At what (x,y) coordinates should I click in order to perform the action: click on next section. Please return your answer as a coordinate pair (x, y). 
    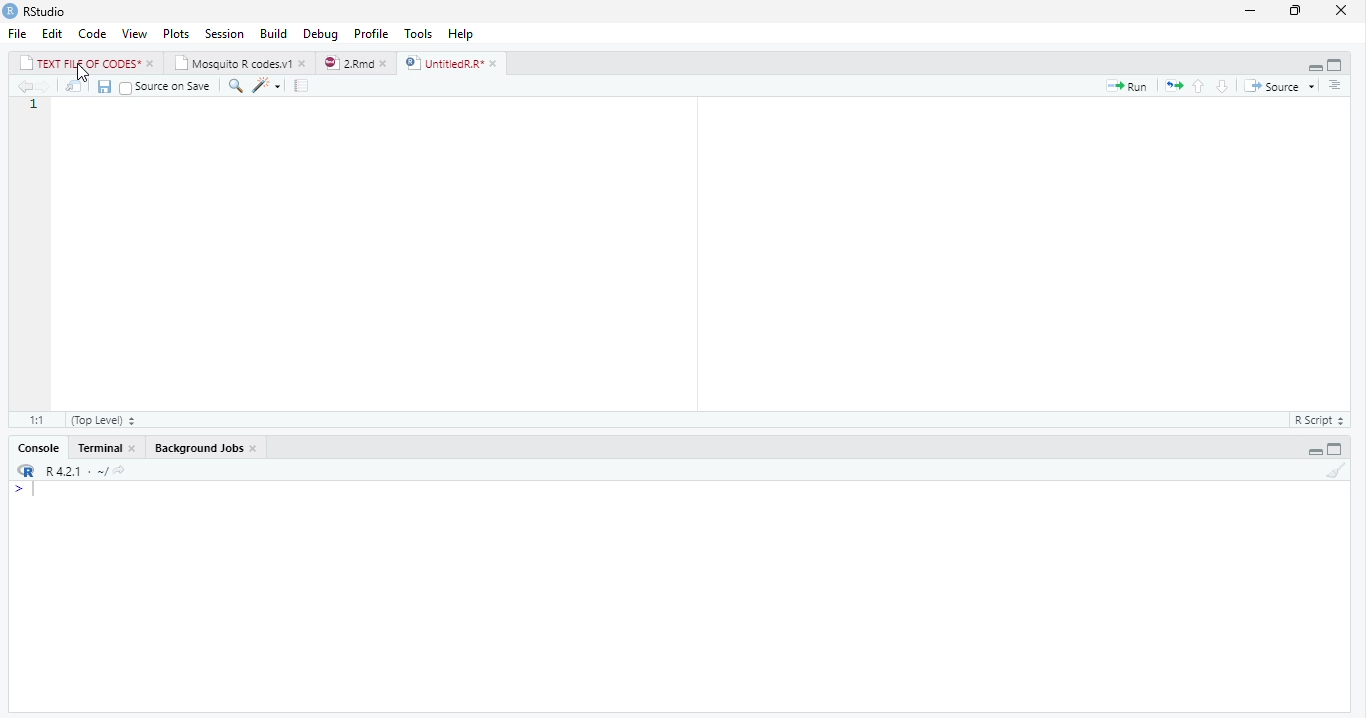
    Looking at the image, I should click on (1222, 87).